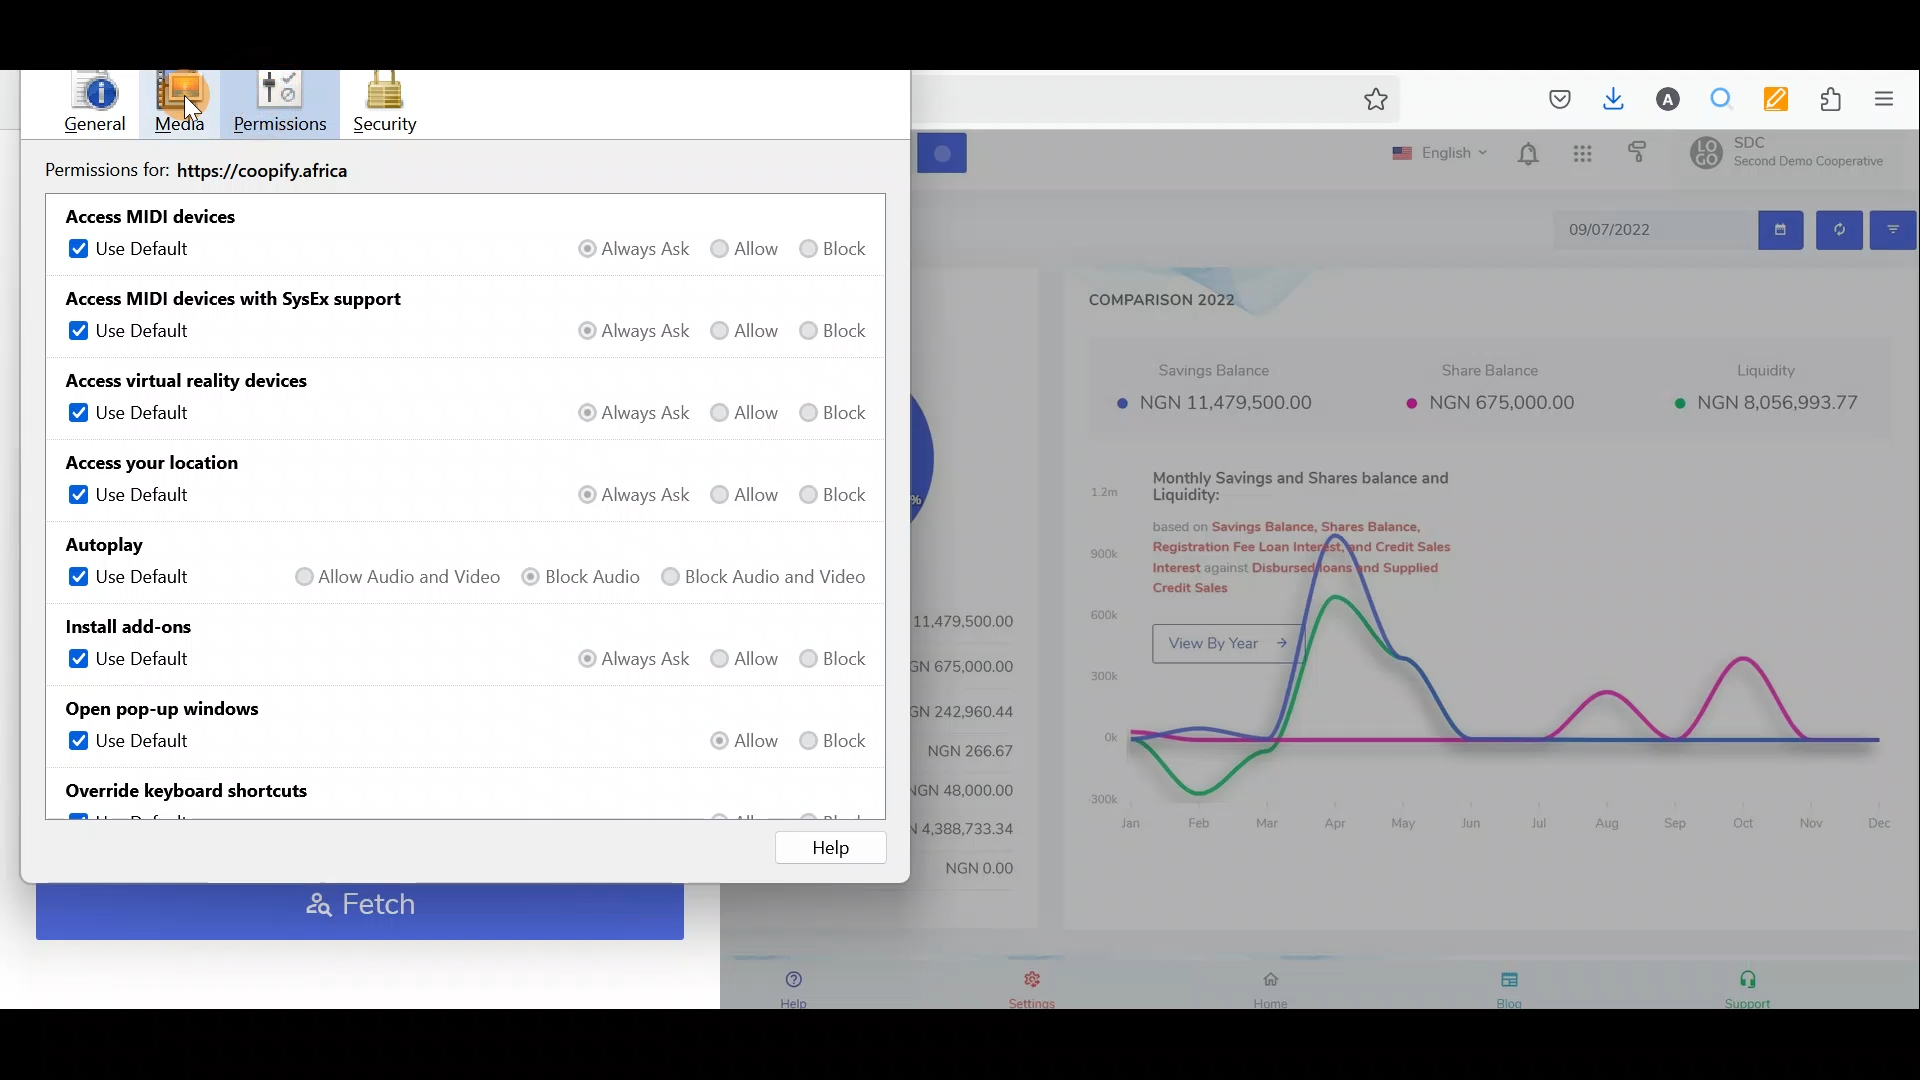 This screenshot has height=1080, width=1920. What do you see at coordinates (142, 628) in the screenshot?
I see `Install add-ons` at bounding box center [142, 628].